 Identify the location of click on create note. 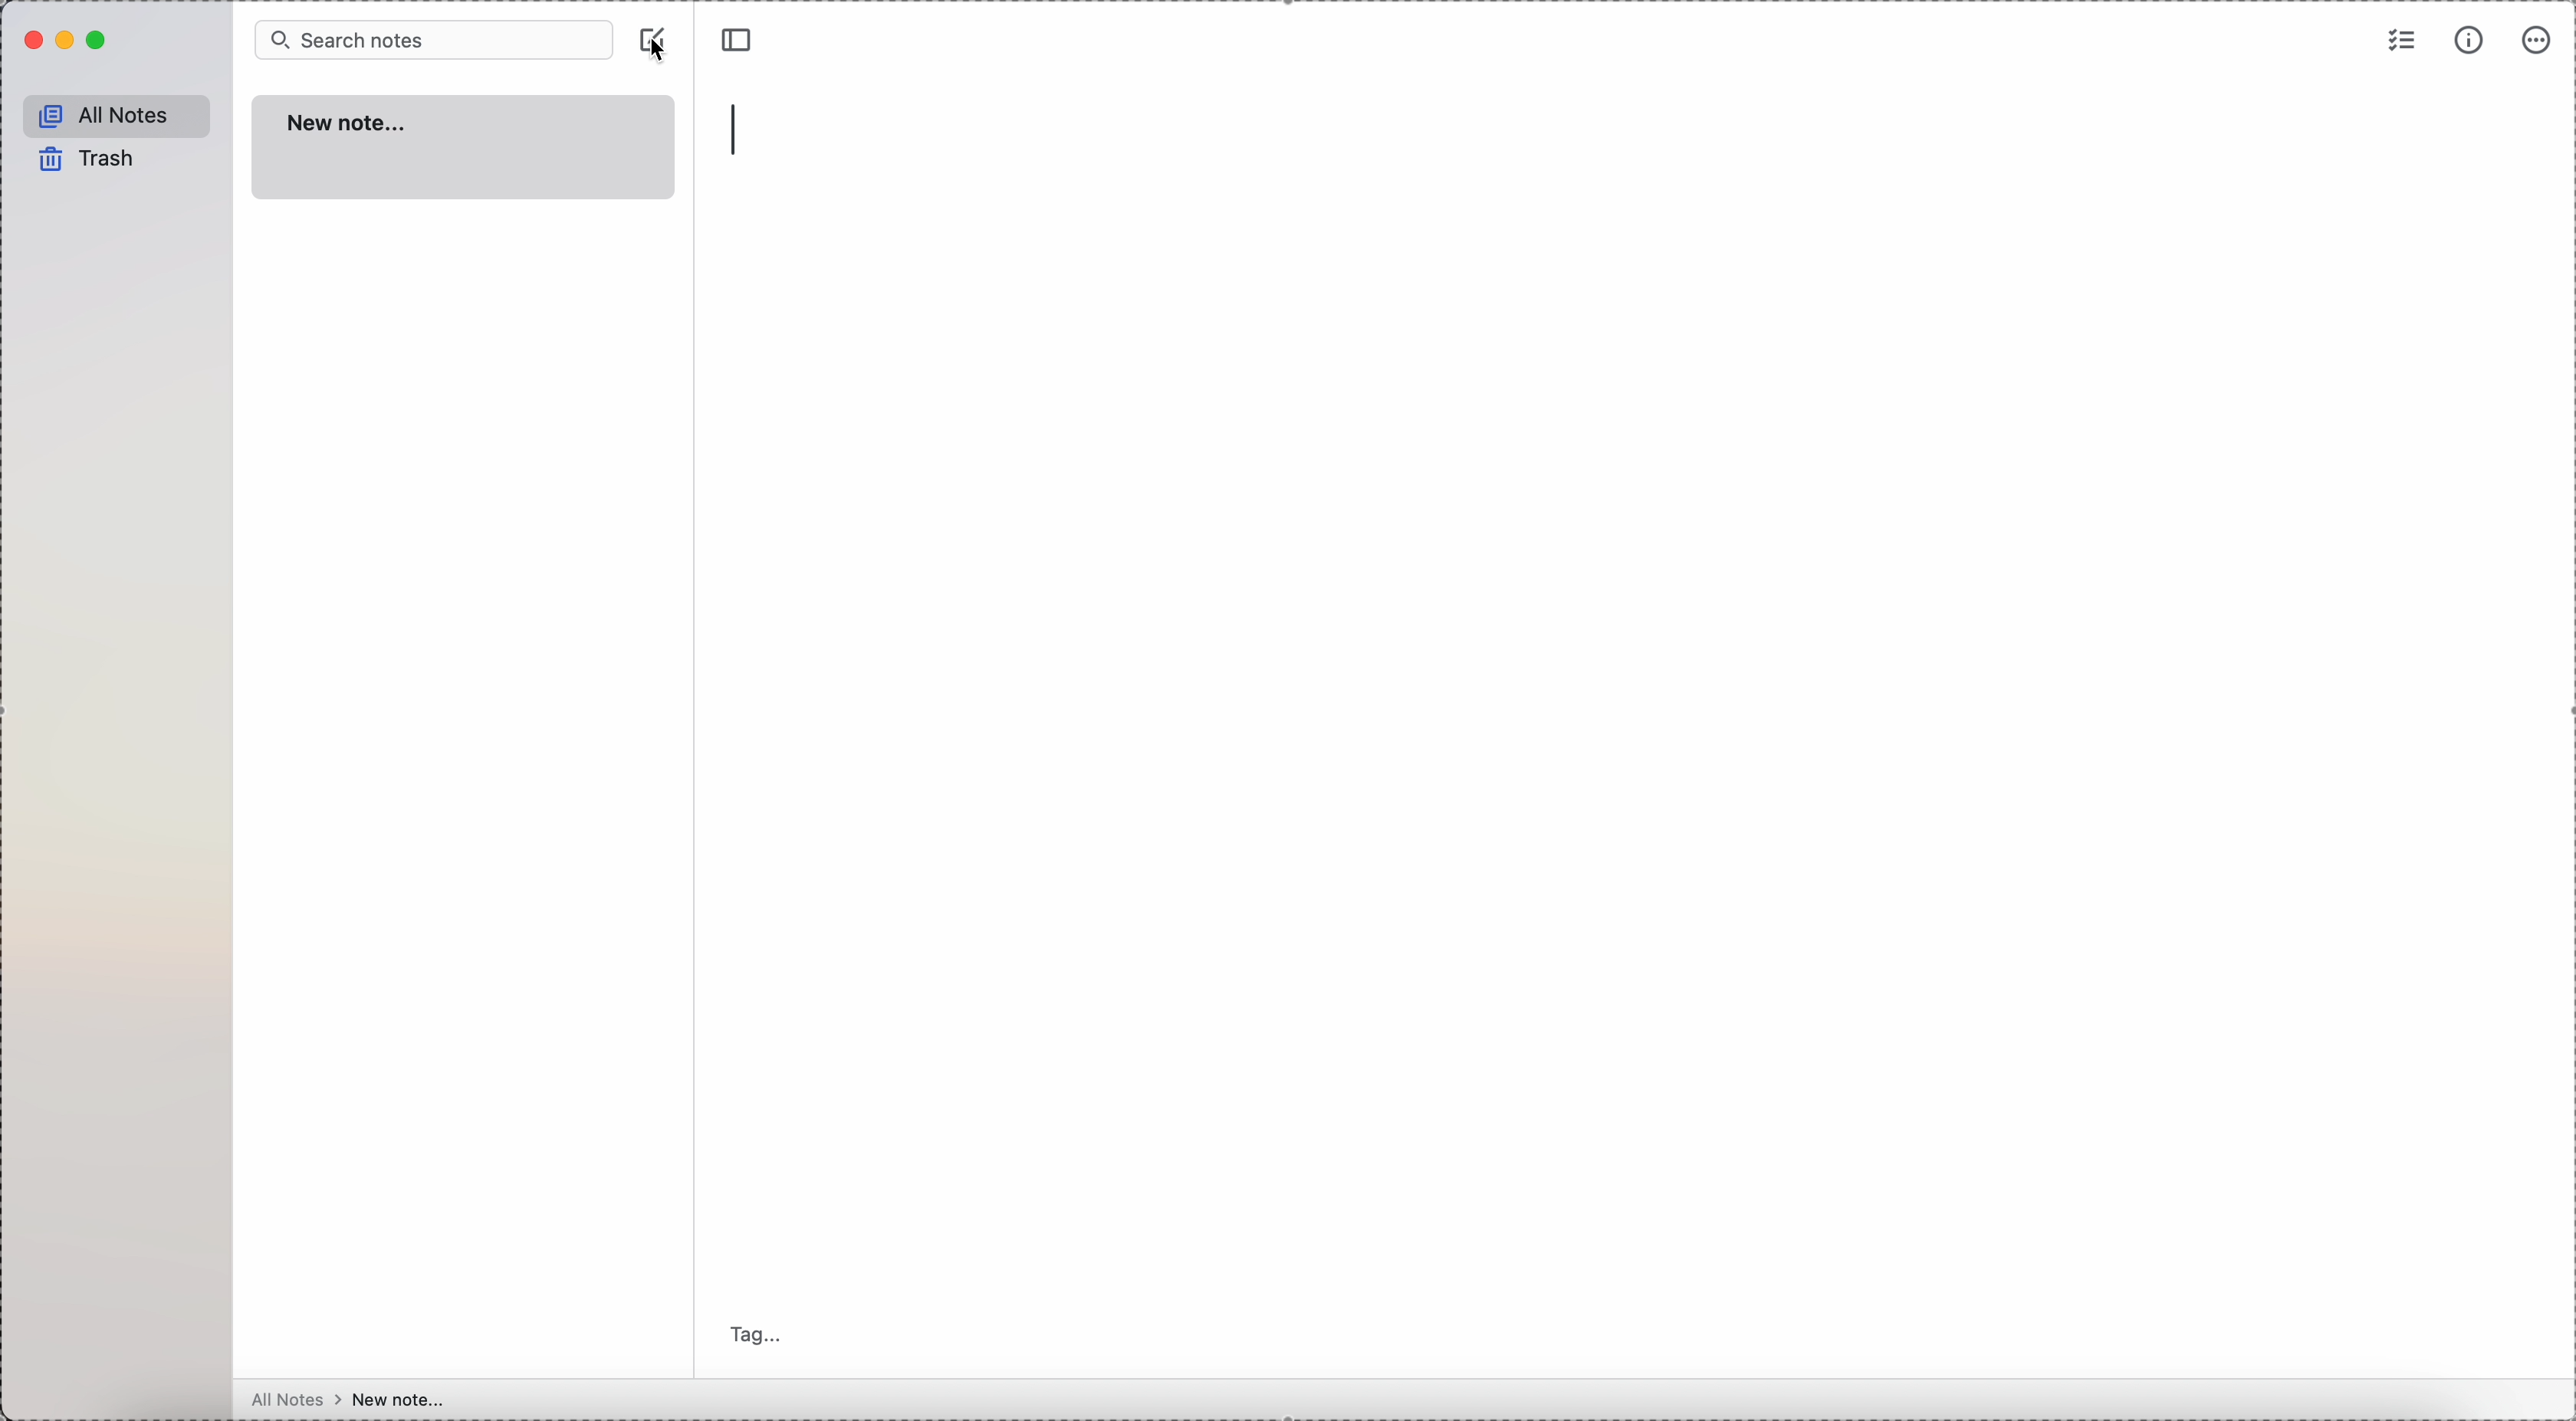
(652, 30).